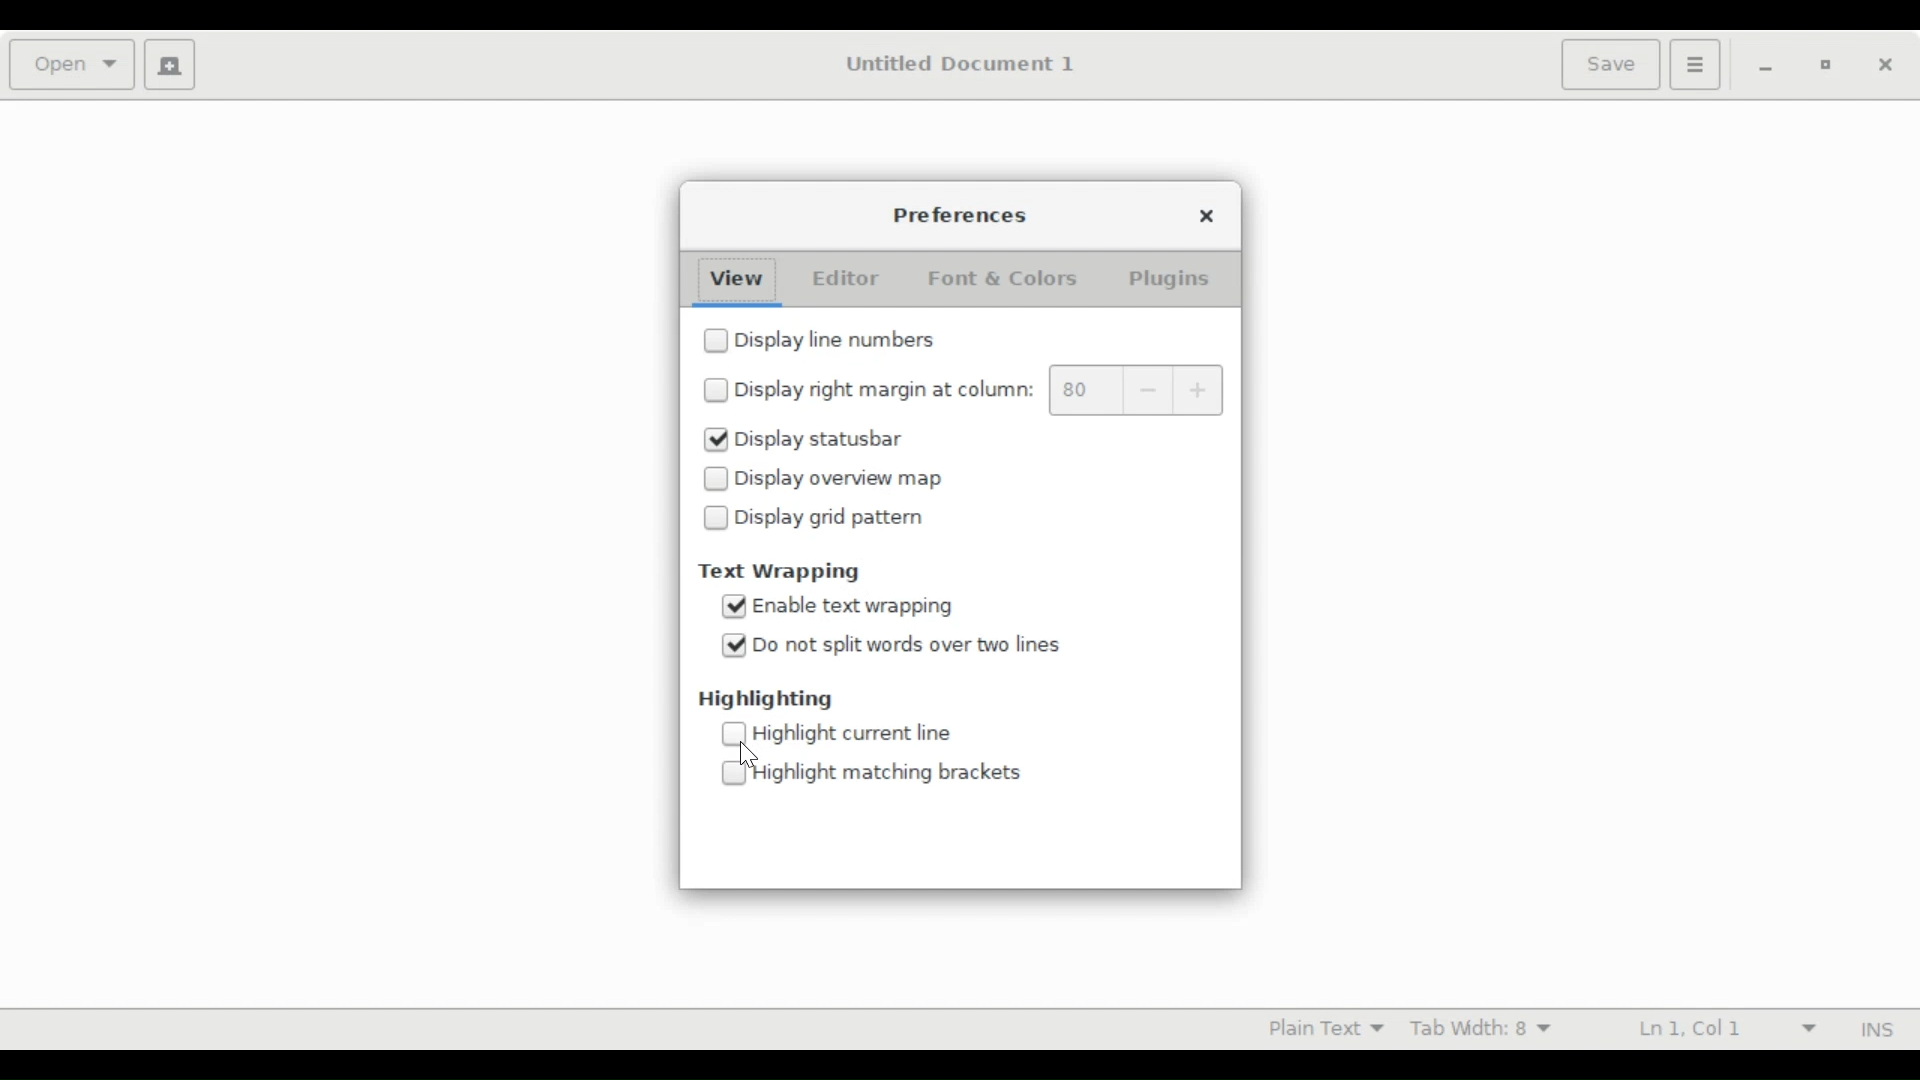 The width and height of the screenshot is (1920, 1080). What do you see at coordinates (1888, 68) in the screenshot?
I see `Close` at bounding box center [1888, 68].